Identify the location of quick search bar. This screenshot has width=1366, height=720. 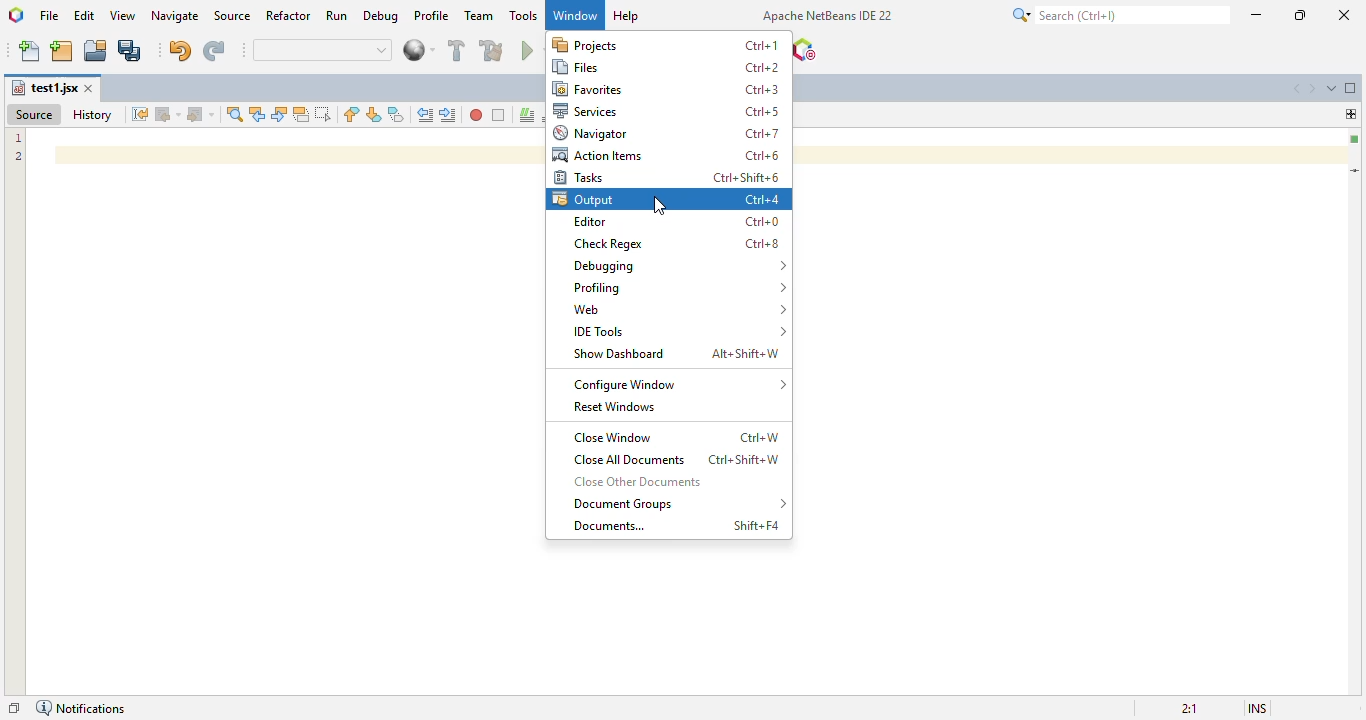
(323, 50).